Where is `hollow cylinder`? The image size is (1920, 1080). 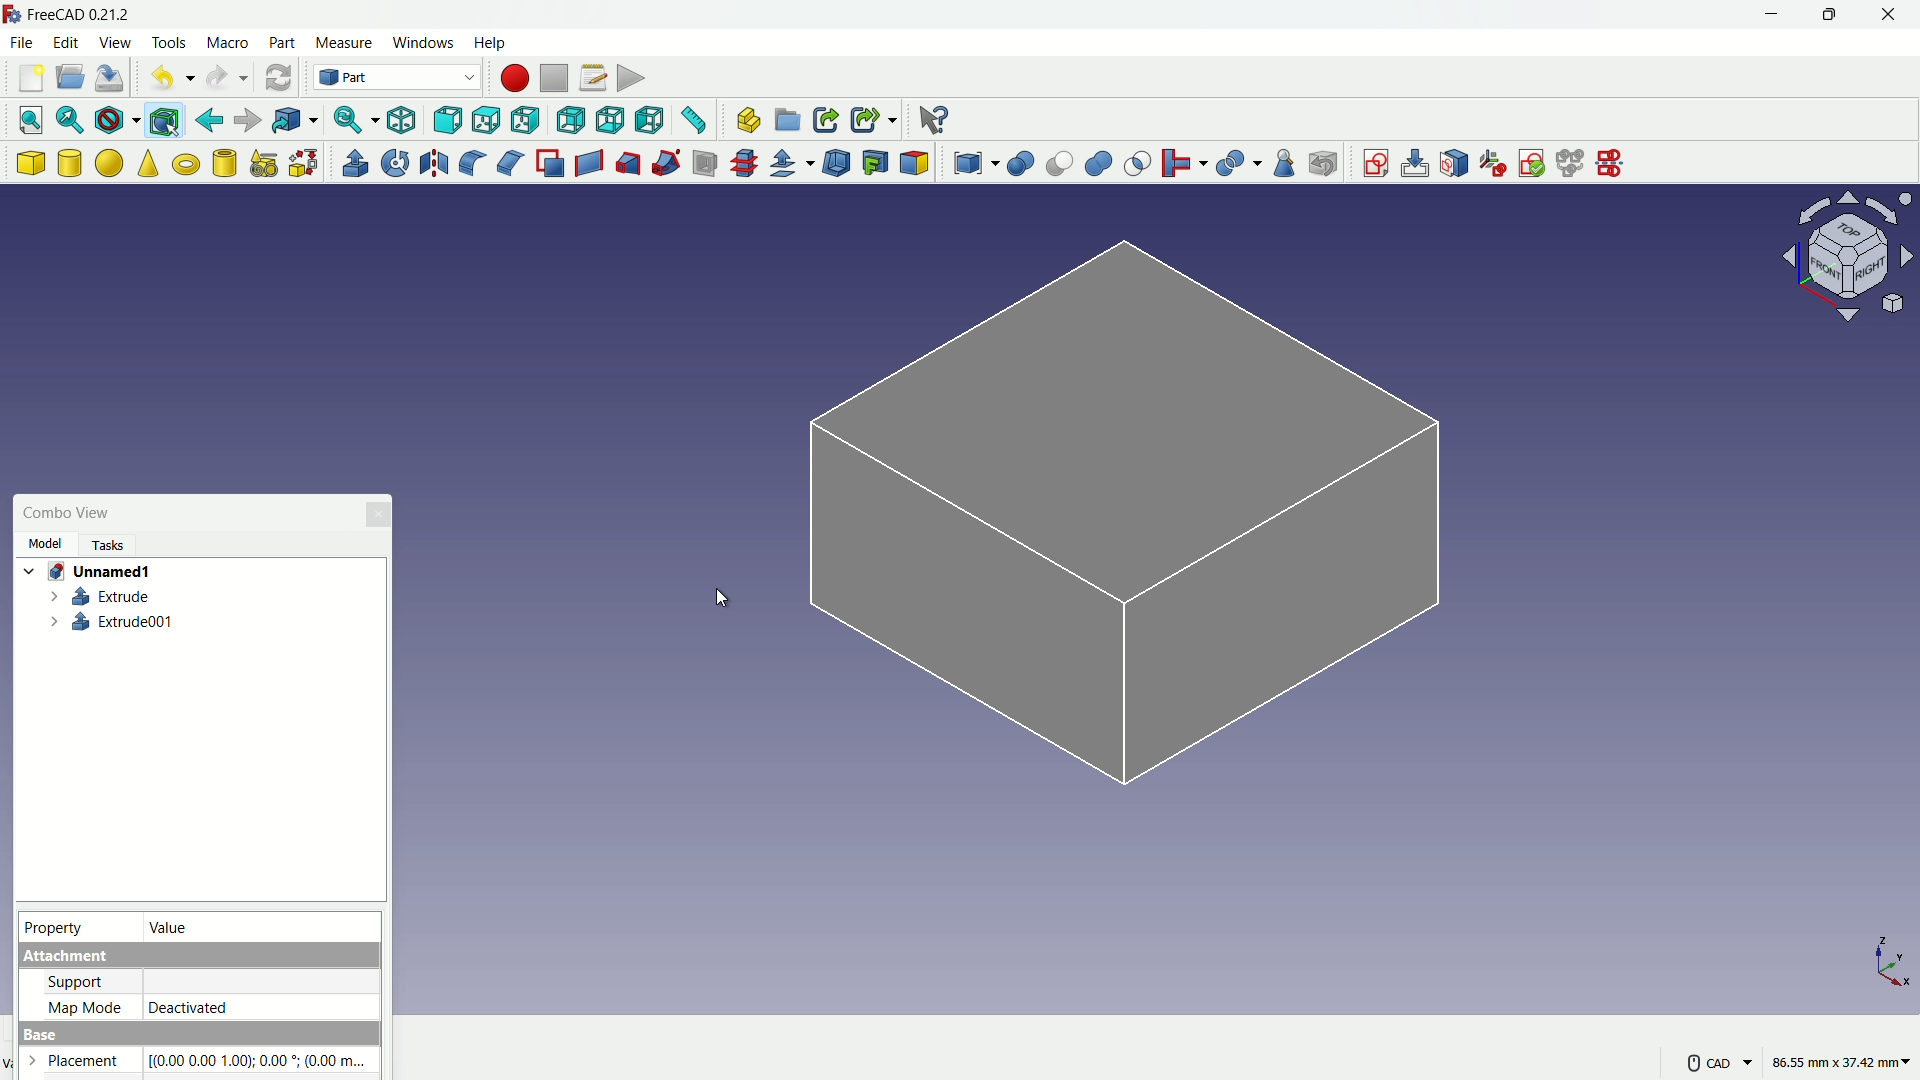
hollow cylinder is located at coordinates (225, 163).